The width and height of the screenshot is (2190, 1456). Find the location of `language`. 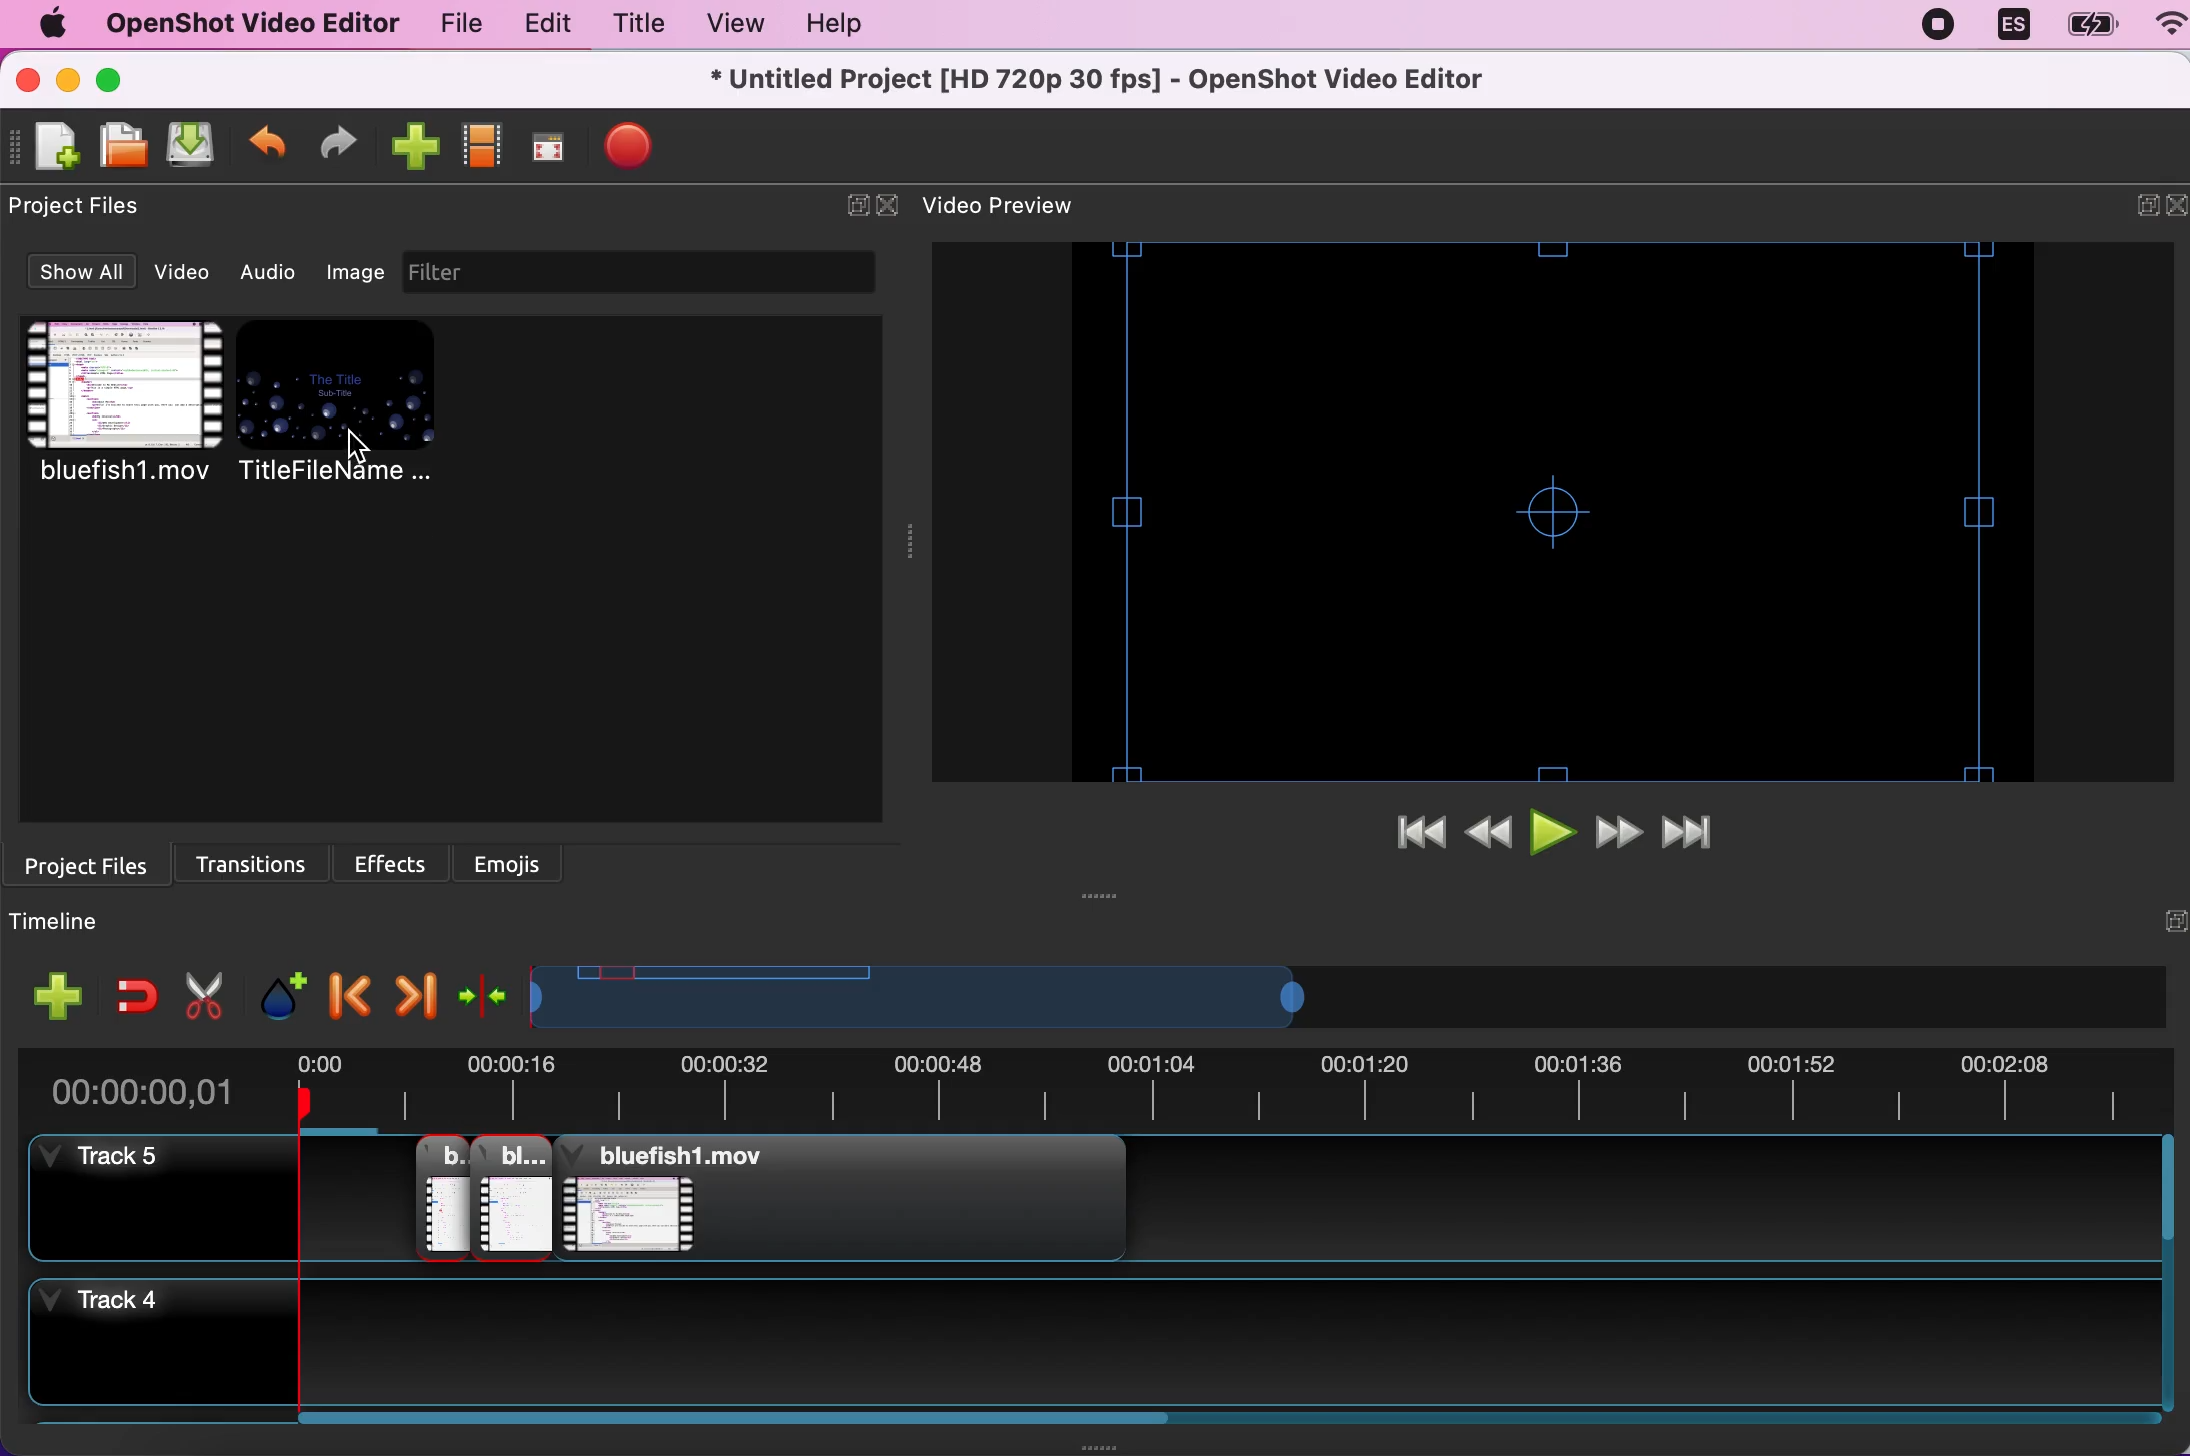

language is located at coordinates (2011, 26).